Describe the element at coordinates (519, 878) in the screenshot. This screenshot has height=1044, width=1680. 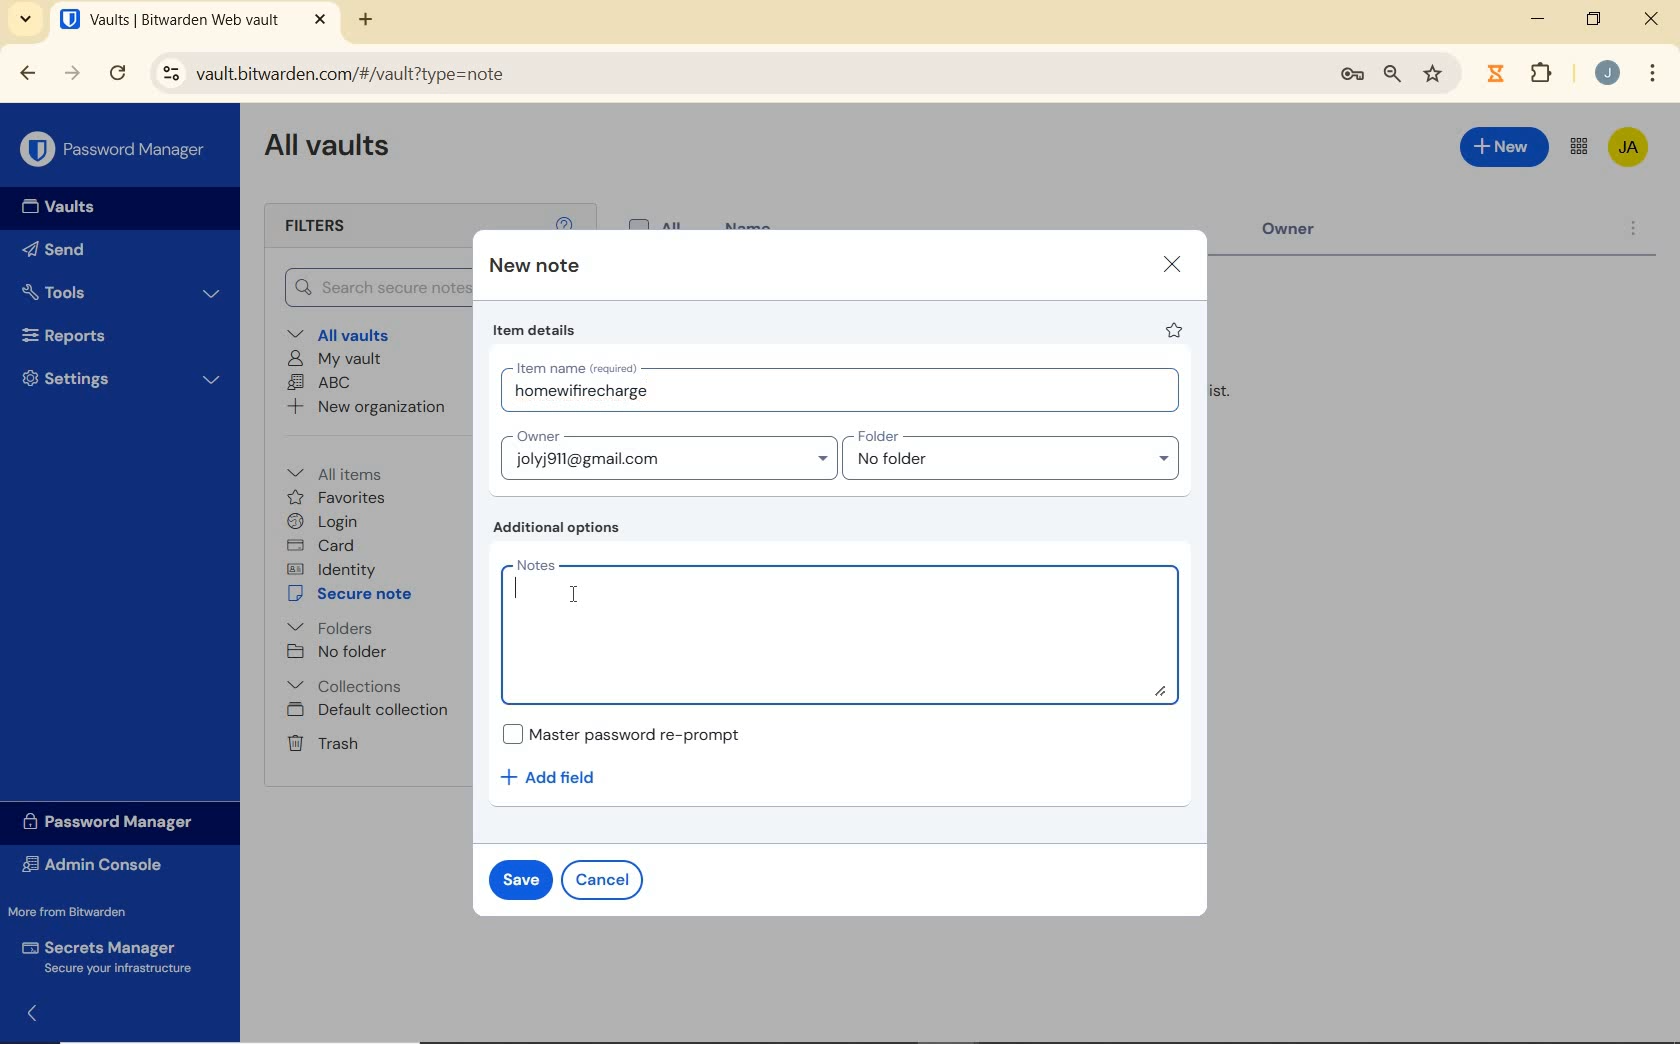
I see `save` at that location.